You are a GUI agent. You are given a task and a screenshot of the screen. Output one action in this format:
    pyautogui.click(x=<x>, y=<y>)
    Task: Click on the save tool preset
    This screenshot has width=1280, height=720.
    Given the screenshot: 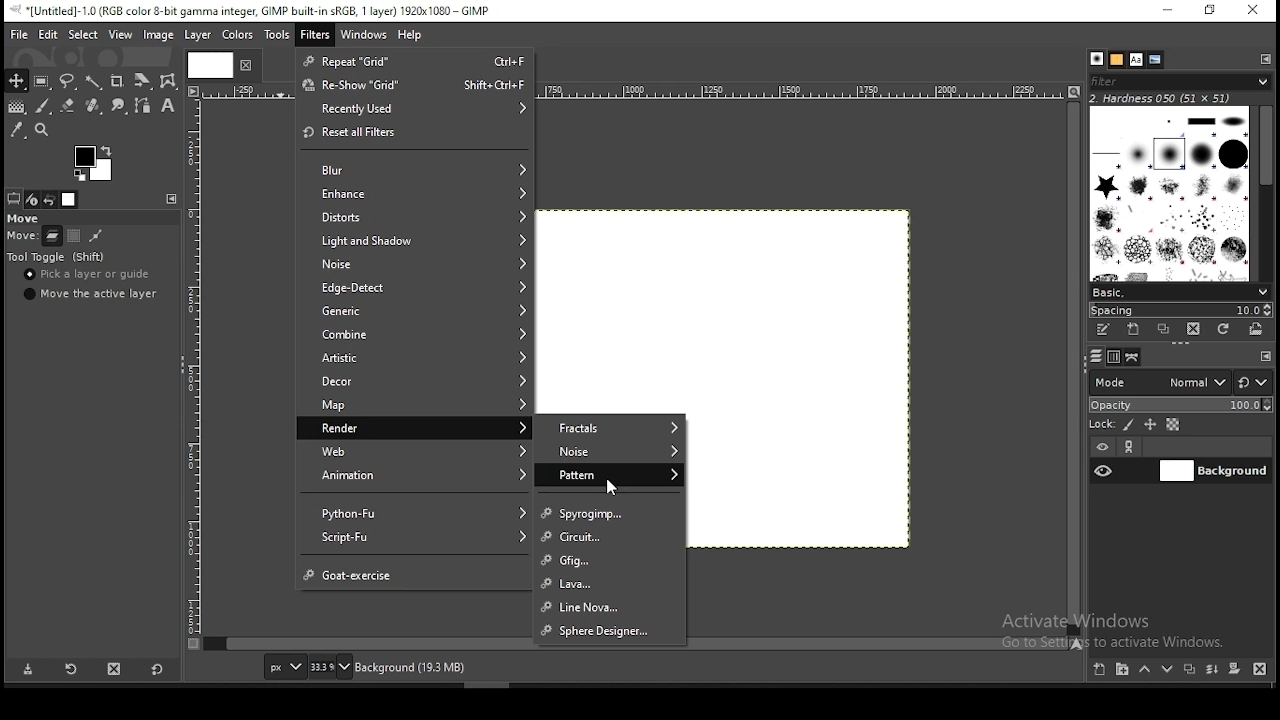 What is the action you would take?
    pyautogui.click(x=27, y=670)
    